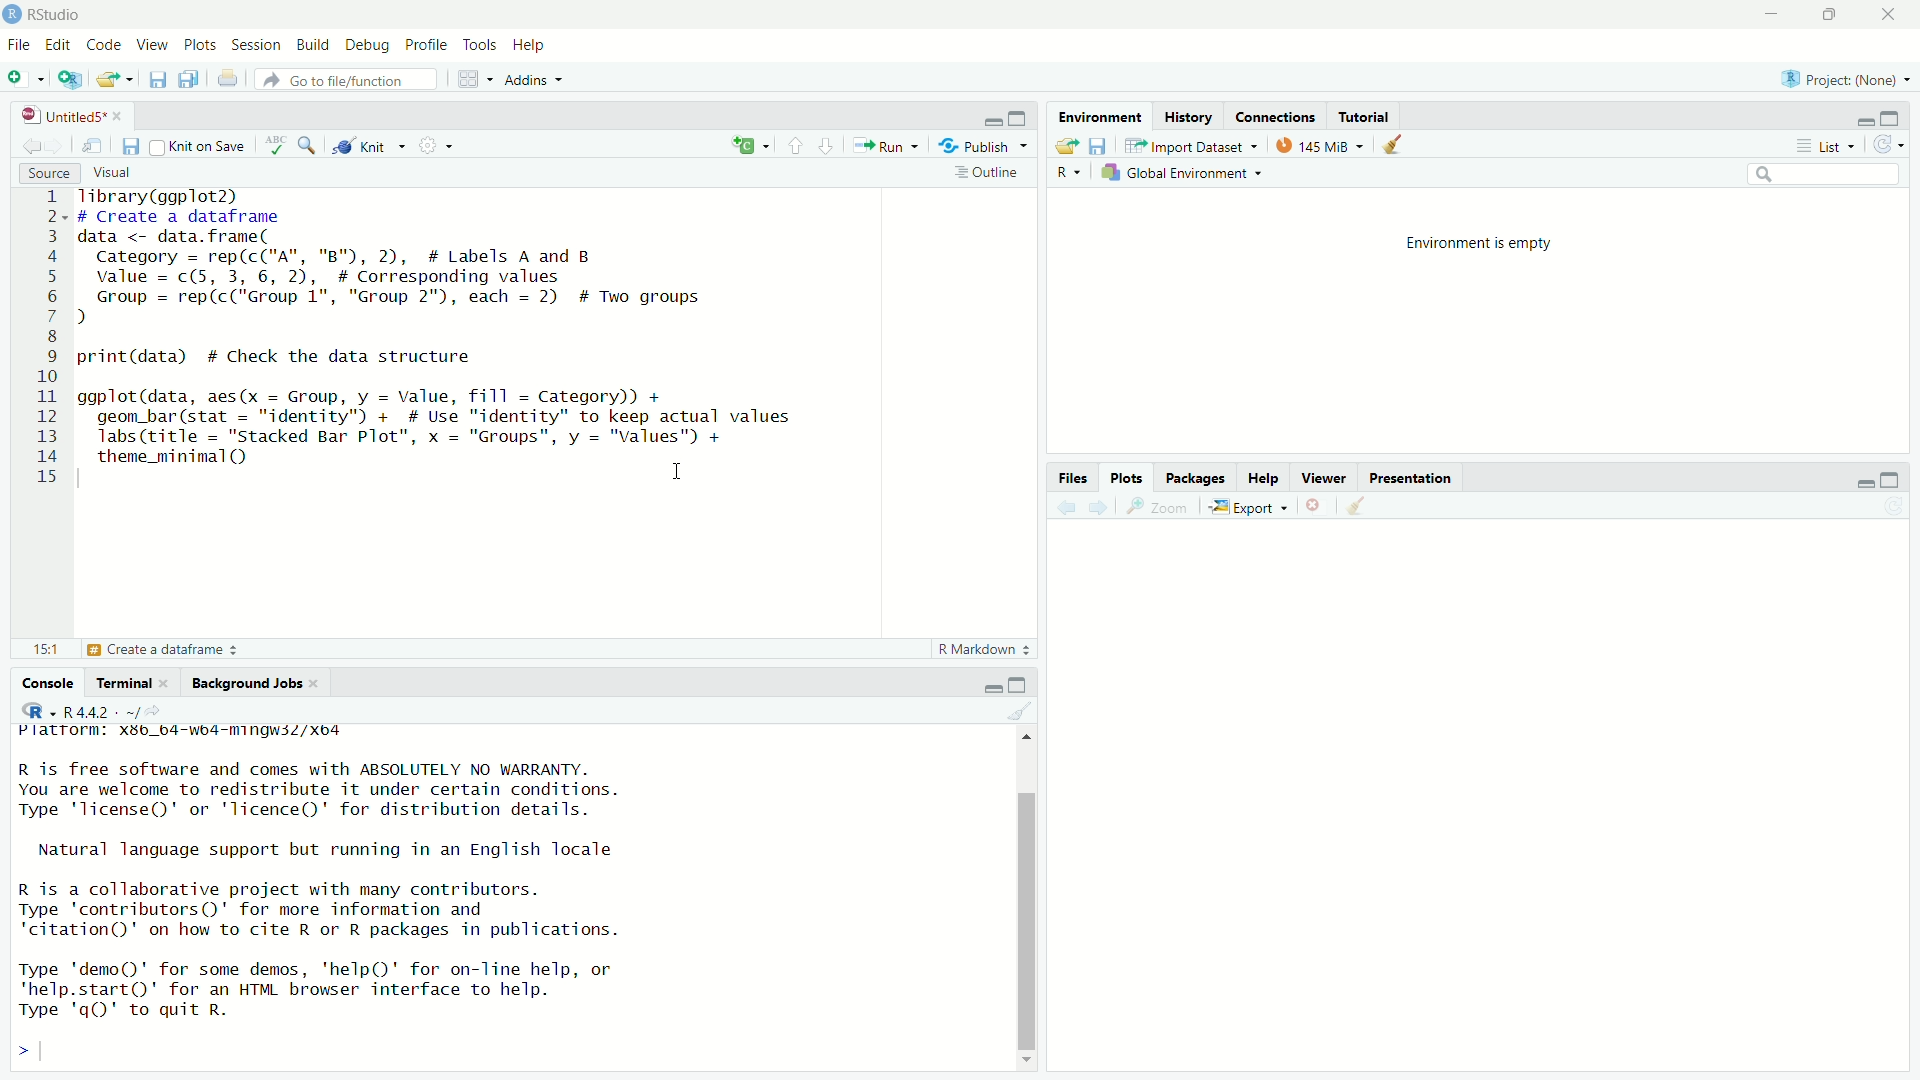 This screenshot has height=1080, width=1920. Describe the element at coordinates (481, 344) in the screenshot. I see `Tibrary(ggplot2)

# Create a dataframe

data <- data.frame(
Category = rep(c("A", "B"), 2), # Labels A and B
value = c(5, 3, 6, 2), # Corresponding values
Group = rep(c("Group 1", "Group 2"), each = 2) # Two groups

)

print(data) # Check the data structure

ggplot(data, aes(x = Group, y = Value, fill = Category)) +
geom_bar(stat = "identity") + # Use "identity" to keep actual values
Jabs(title = "stacked Bar Plot", x = "Groups", y = "Values") +
theme_minimal(Q) 1` at that location.